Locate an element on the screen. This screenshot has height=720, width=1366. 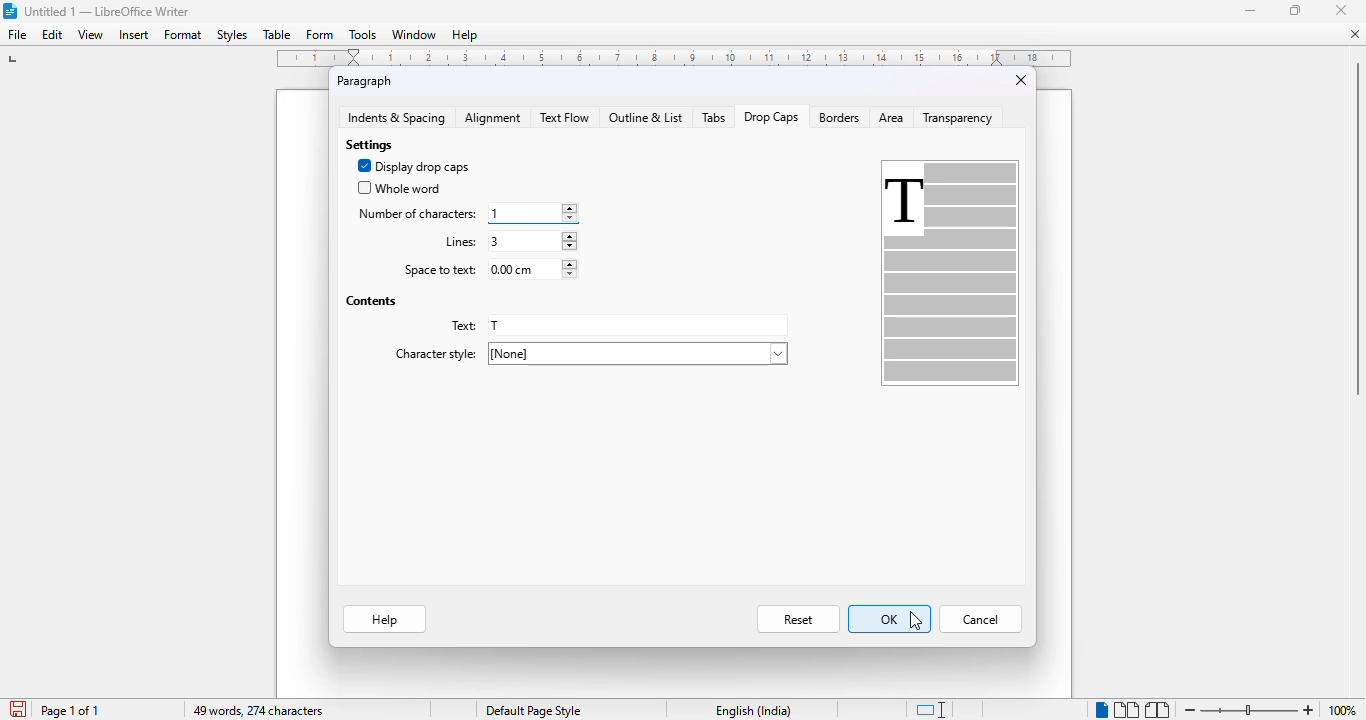
paragraph is located at coordinates (365, 82).